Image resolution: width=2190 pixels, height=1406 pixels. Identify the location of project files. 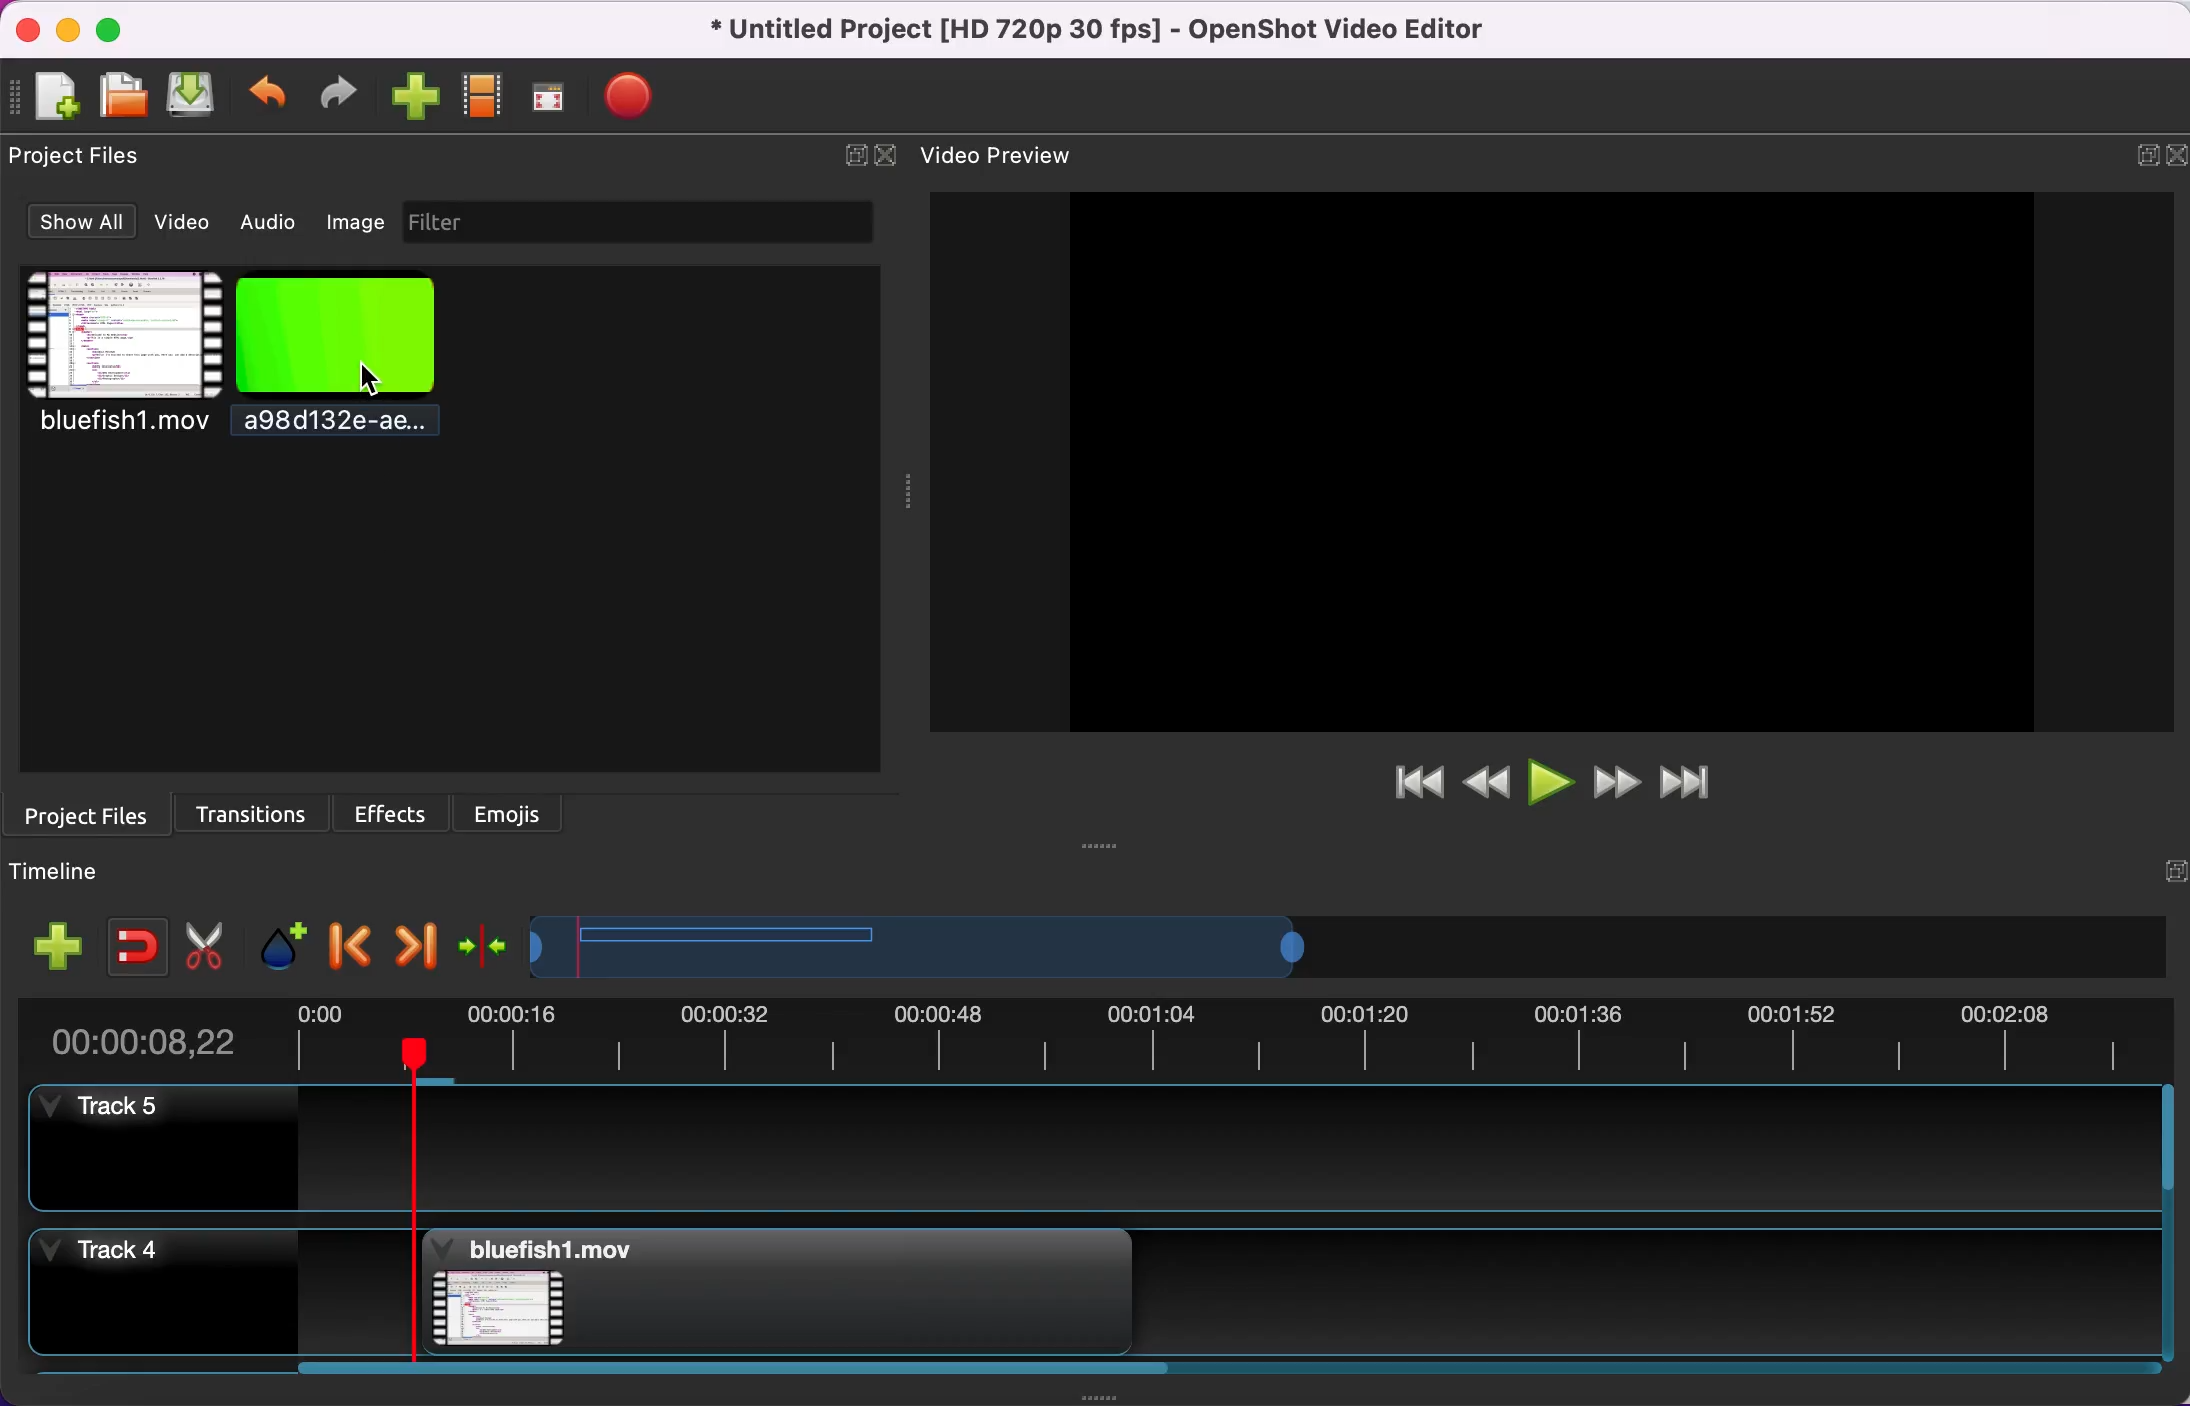
(97, 814).